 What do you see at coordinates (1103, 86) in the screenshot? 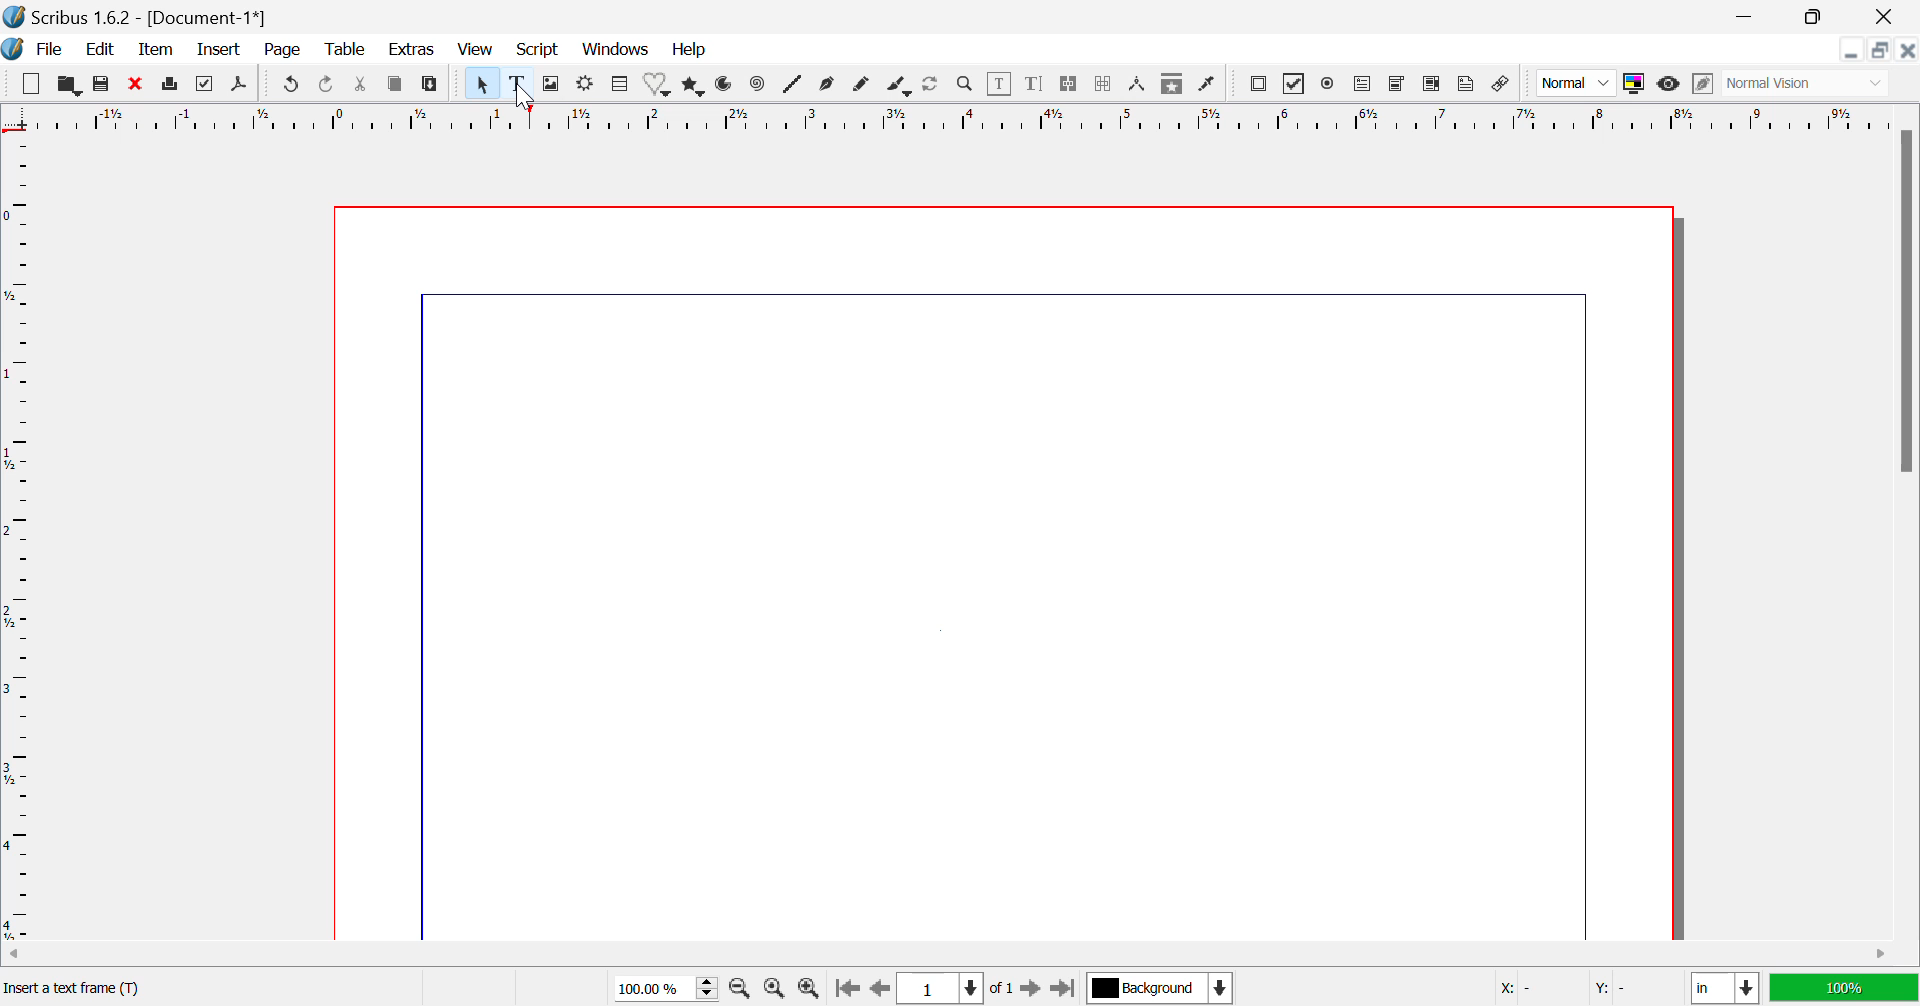
I see `Delink Text Frame` at bounding box center [1103, 86].